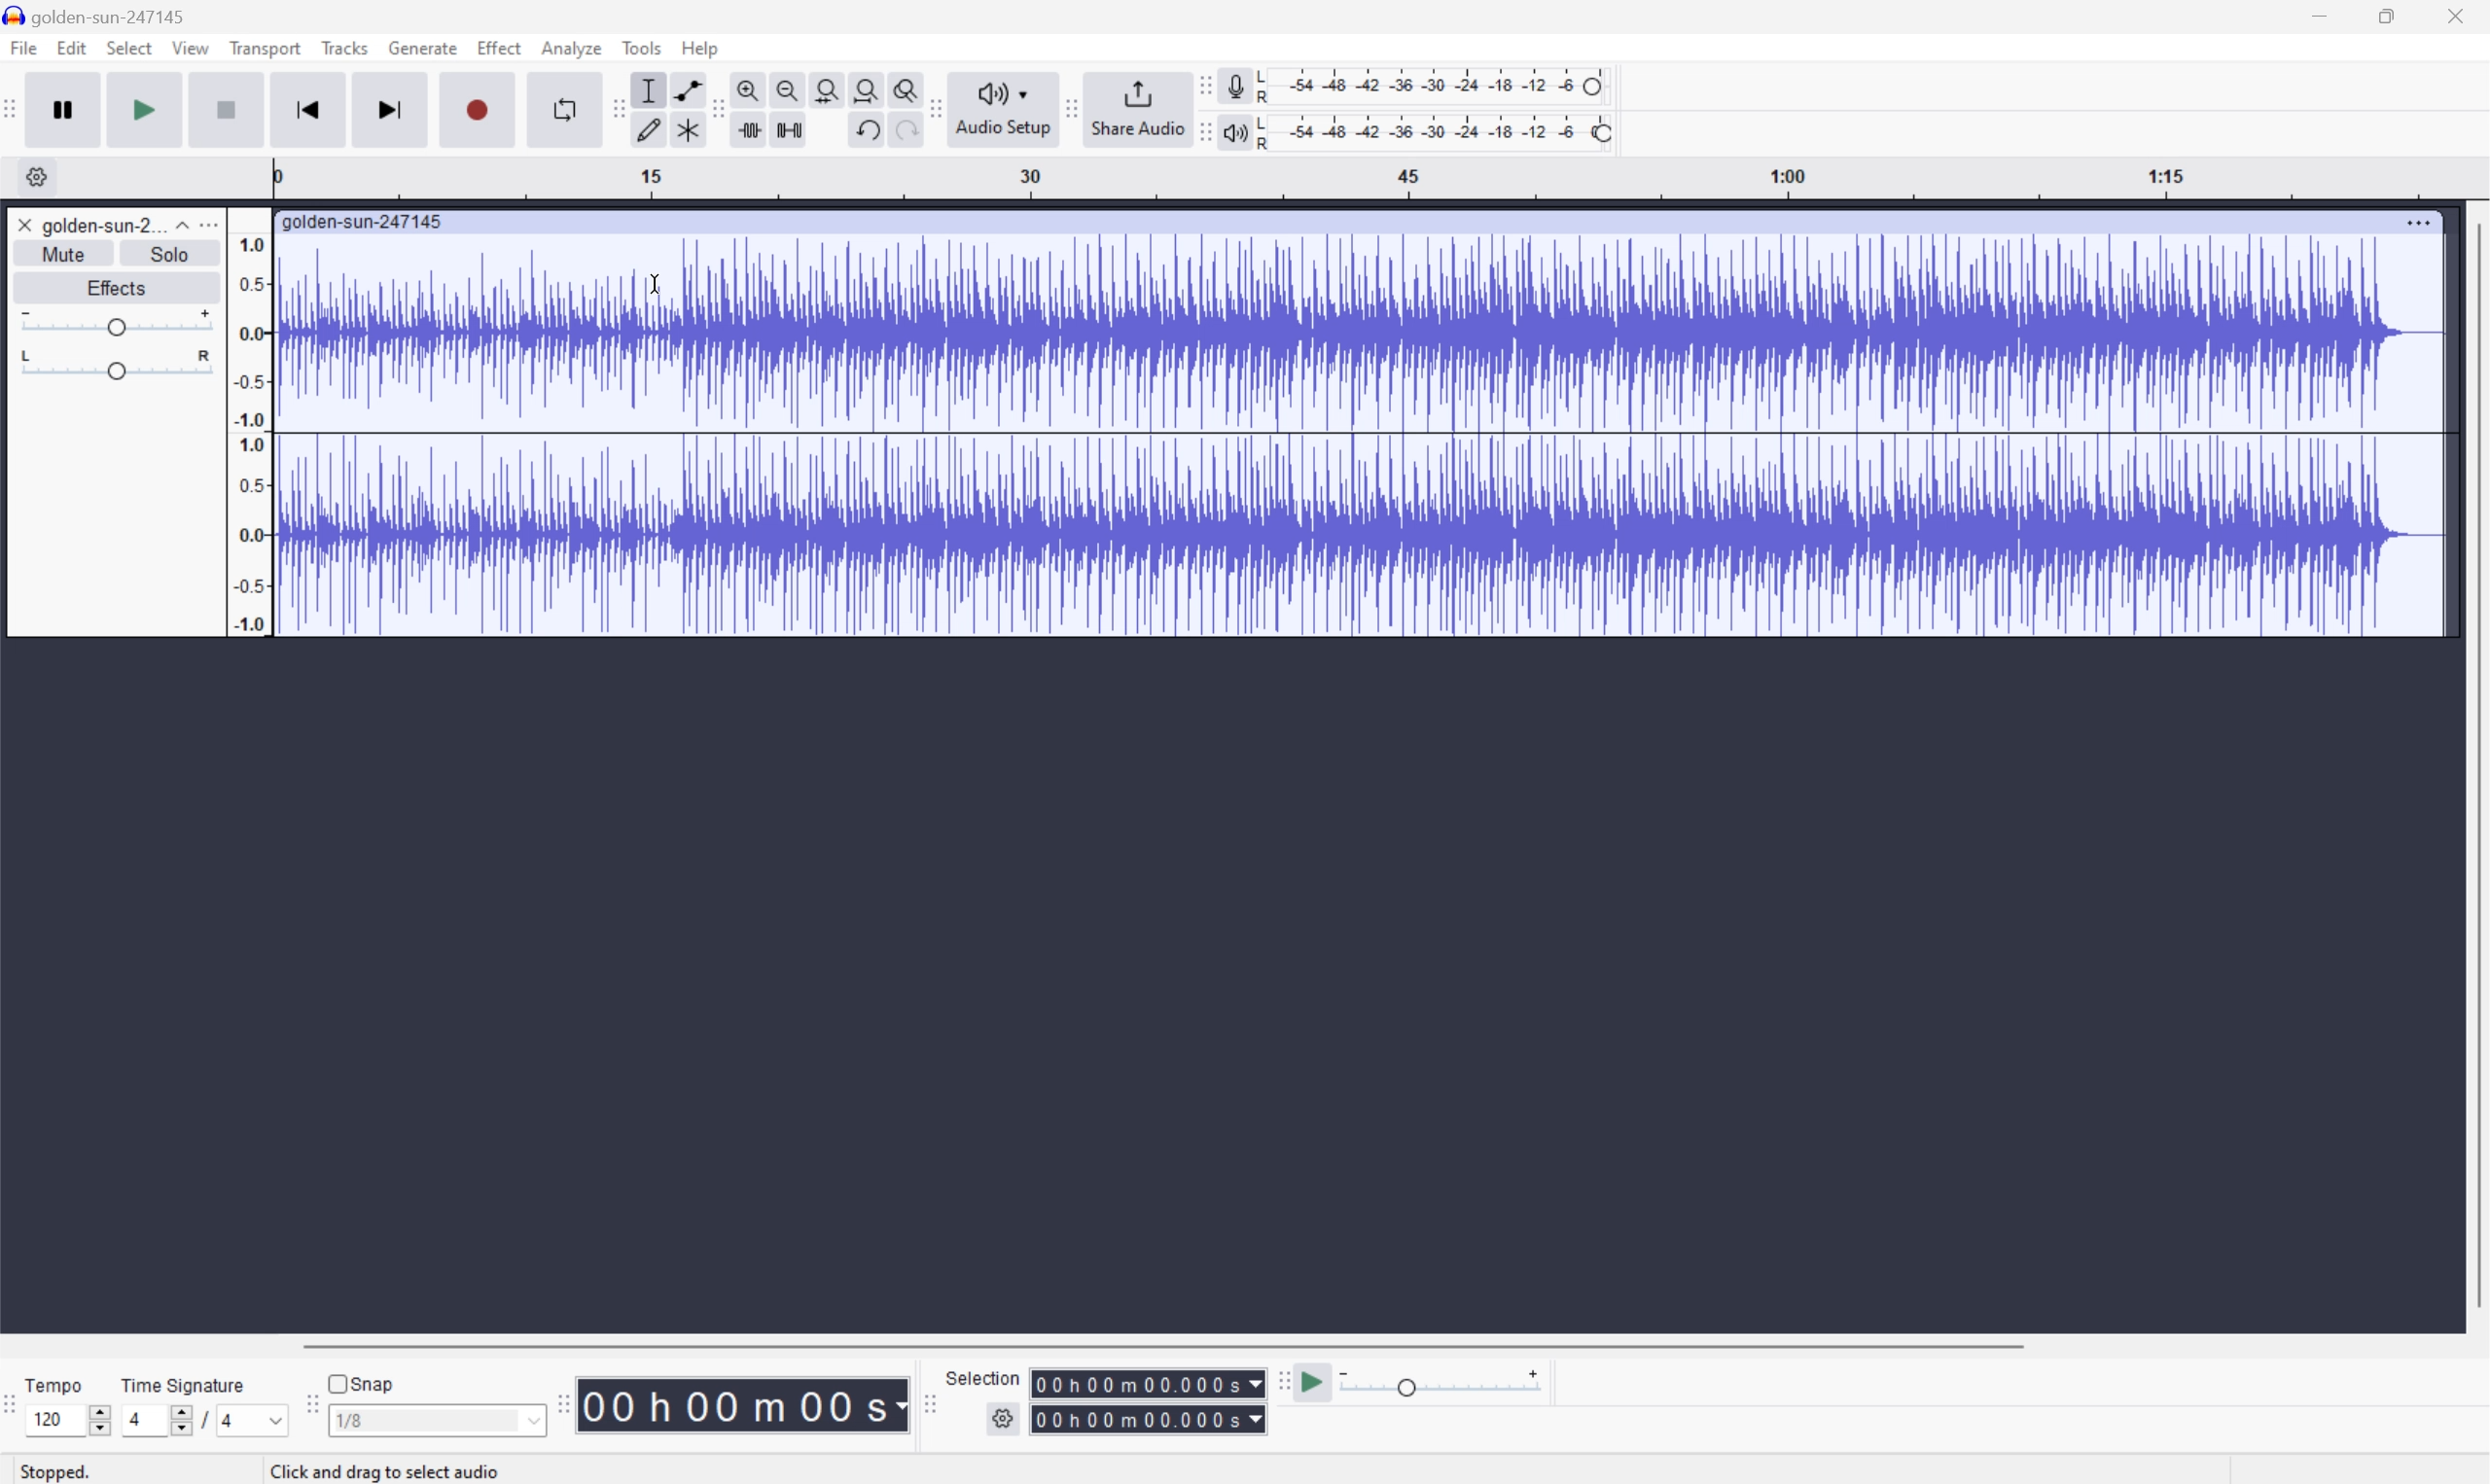 This screenshot has width=2490, height=1484. I want to click on settings, so click(36, 176).